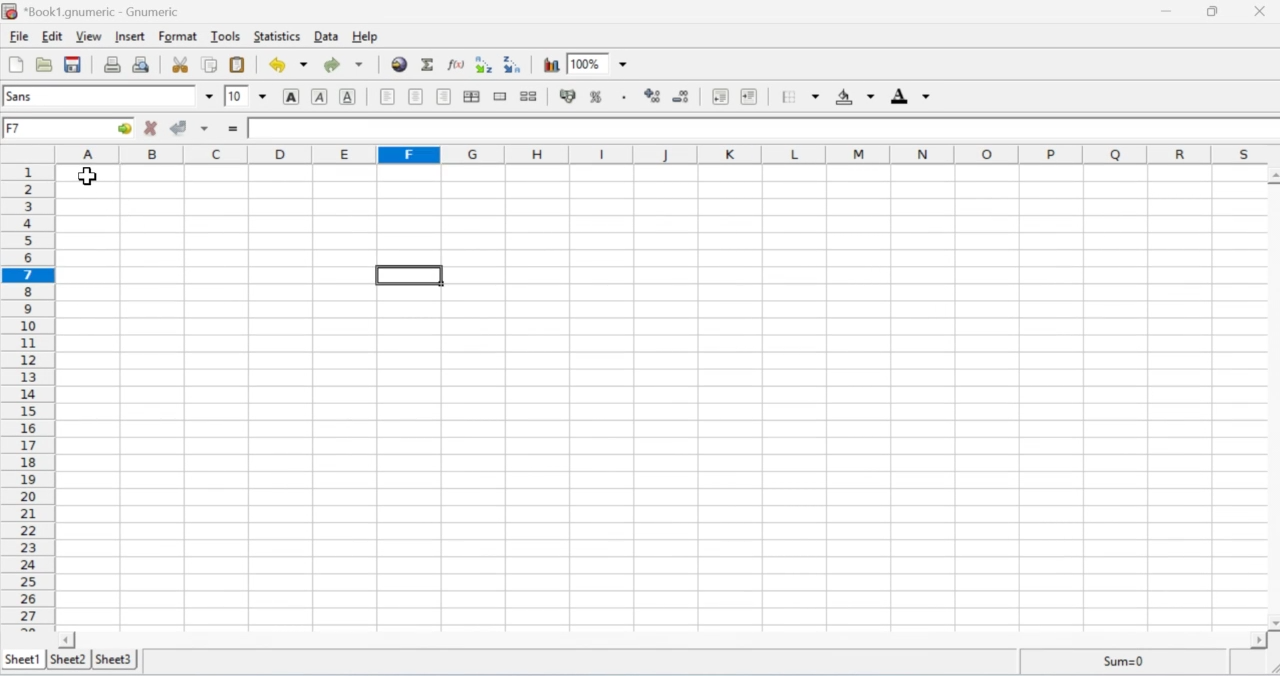 Image resolution: width=1280 pixels, height=676 pixels. Describe the element at coordinates (90, 38) in the screenshot. I see `View` at that location.